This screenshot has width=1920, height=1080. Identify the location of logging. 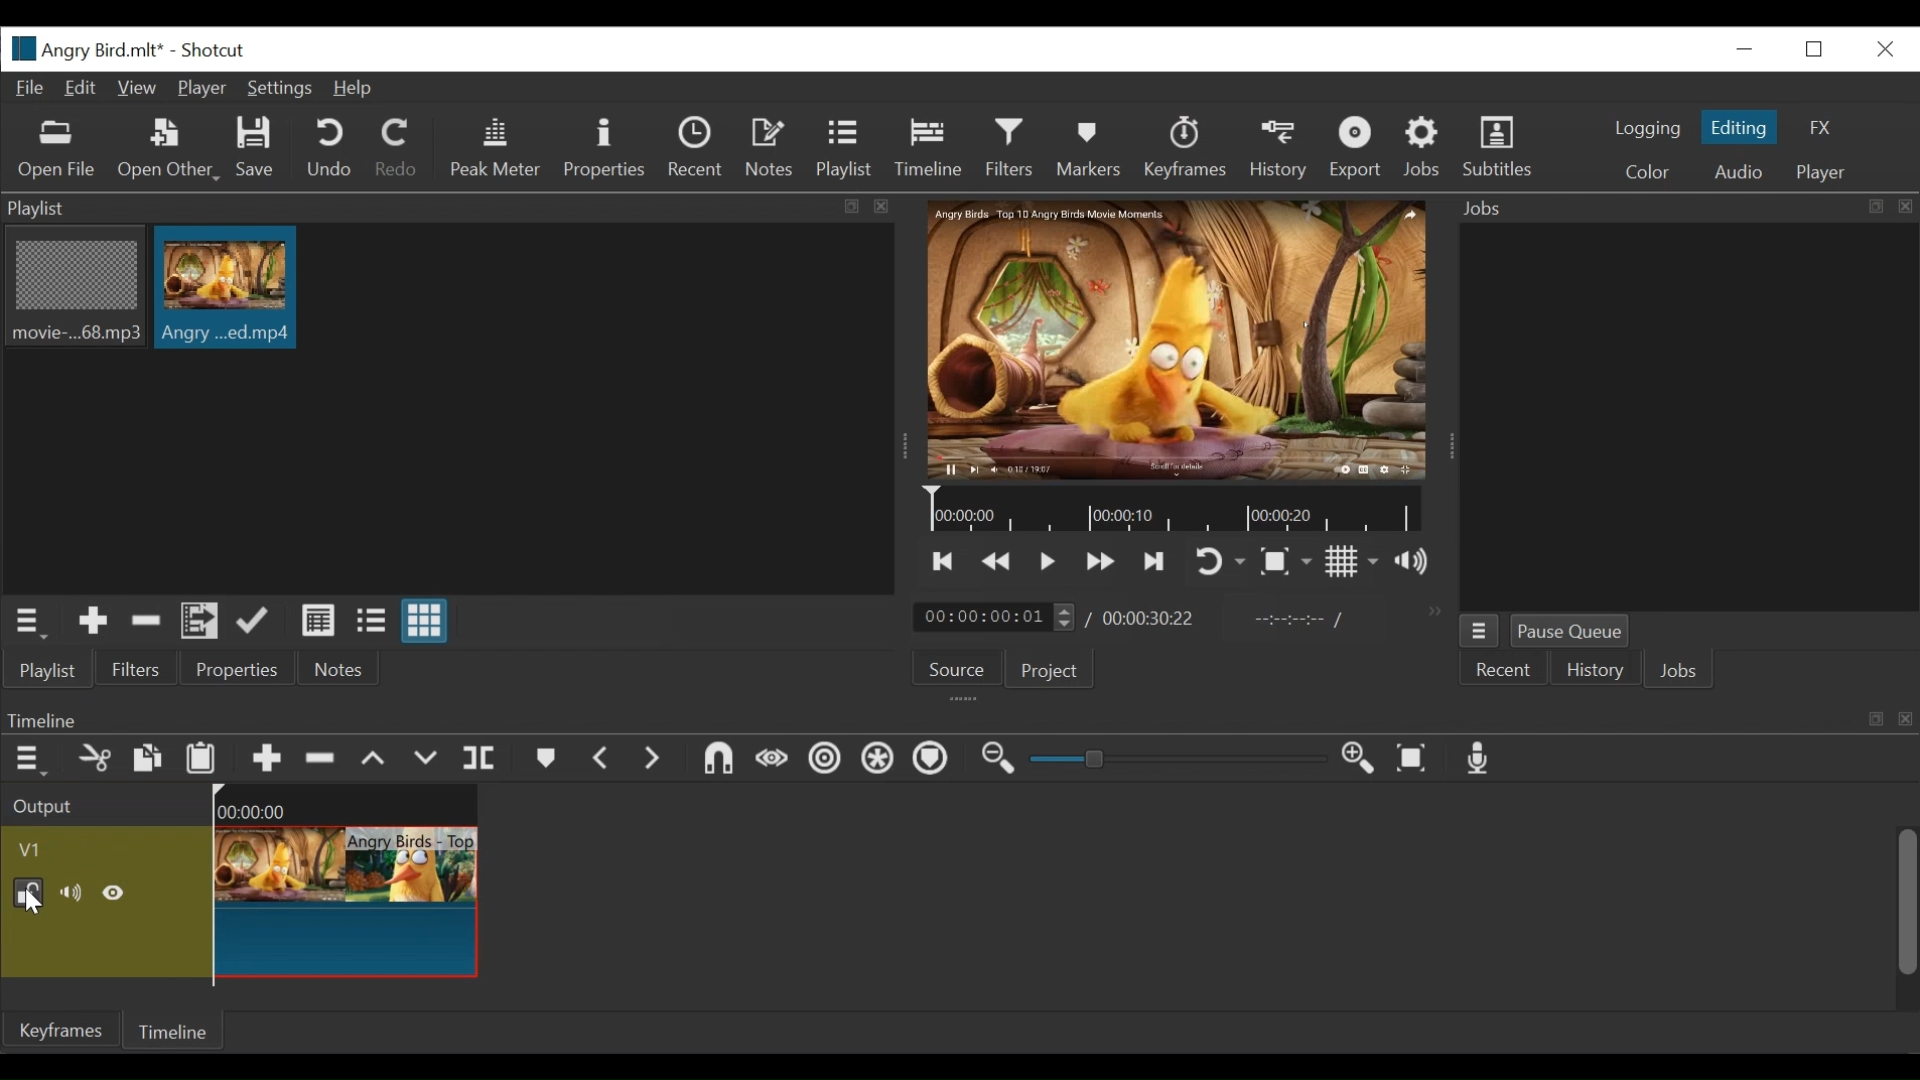
(1642, 129).